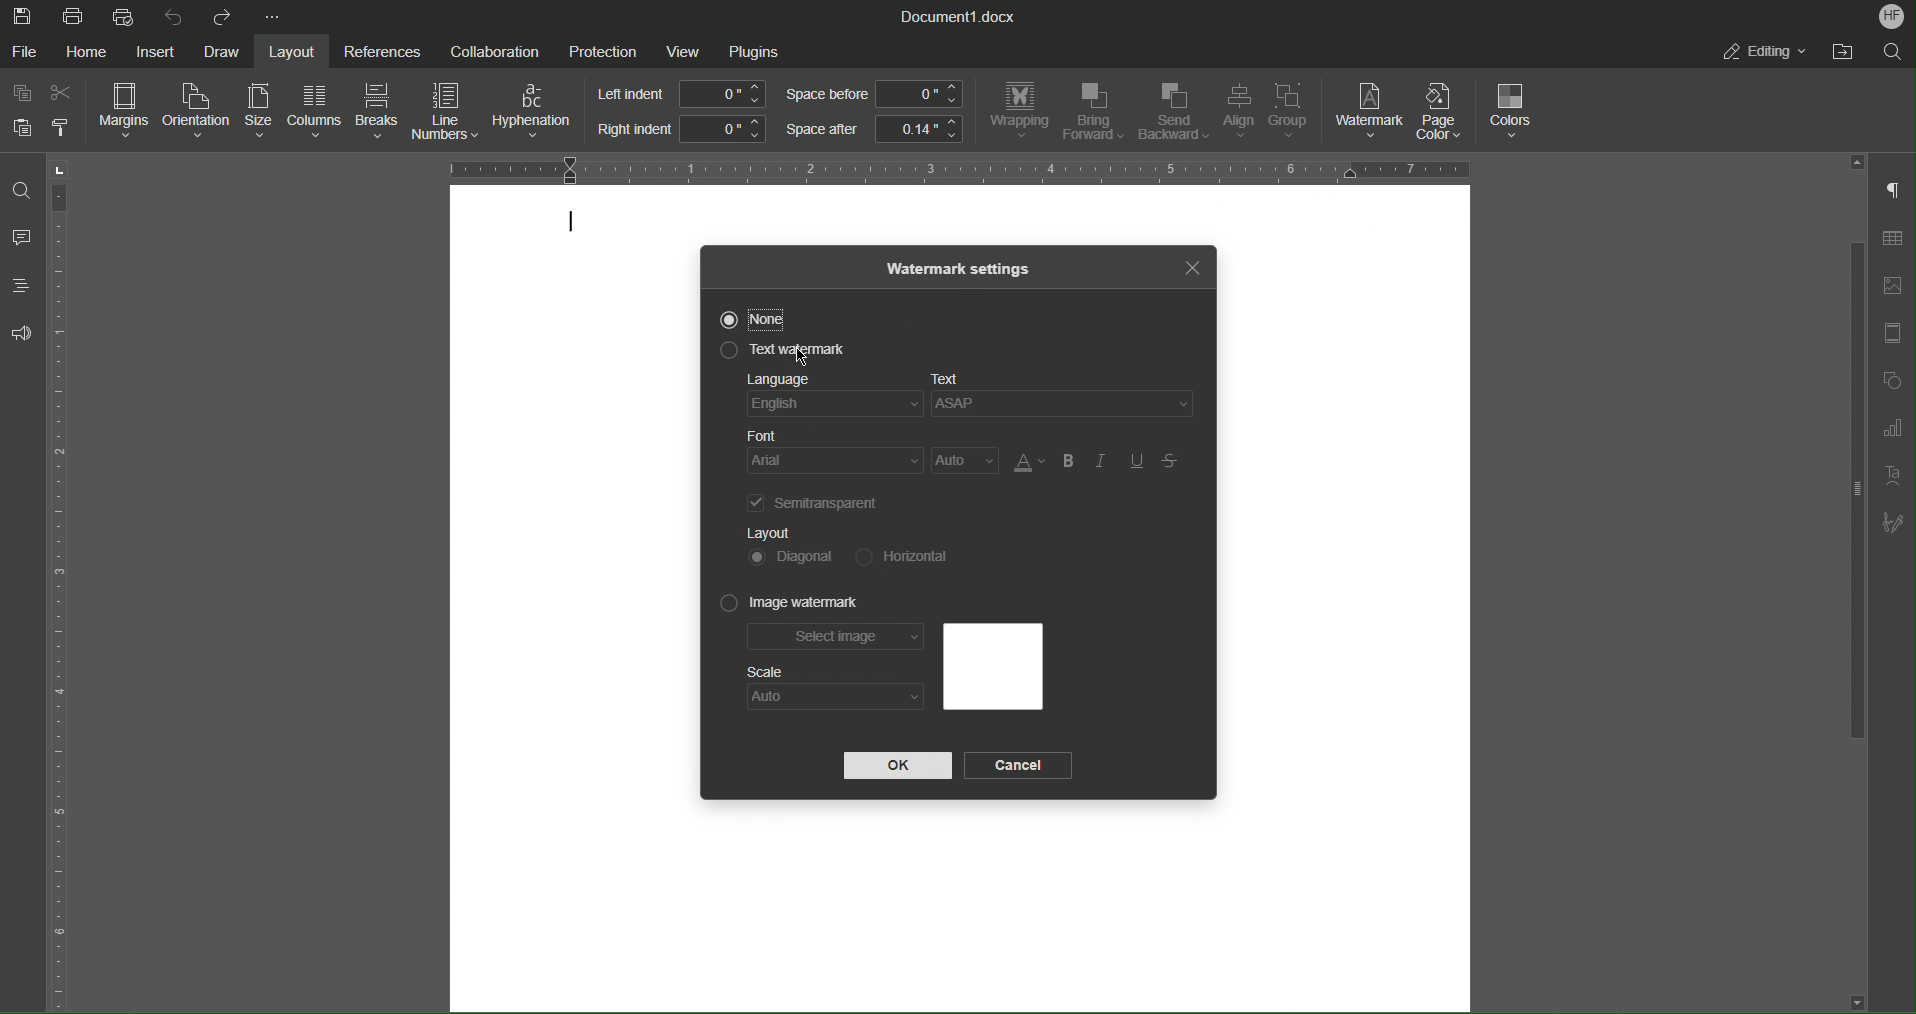 Image resolution: width=1916 pixels, height=1014 pixels. Describe the element at coordinates (1891, 334) in the screenshot. I see `Page Template` at that location.